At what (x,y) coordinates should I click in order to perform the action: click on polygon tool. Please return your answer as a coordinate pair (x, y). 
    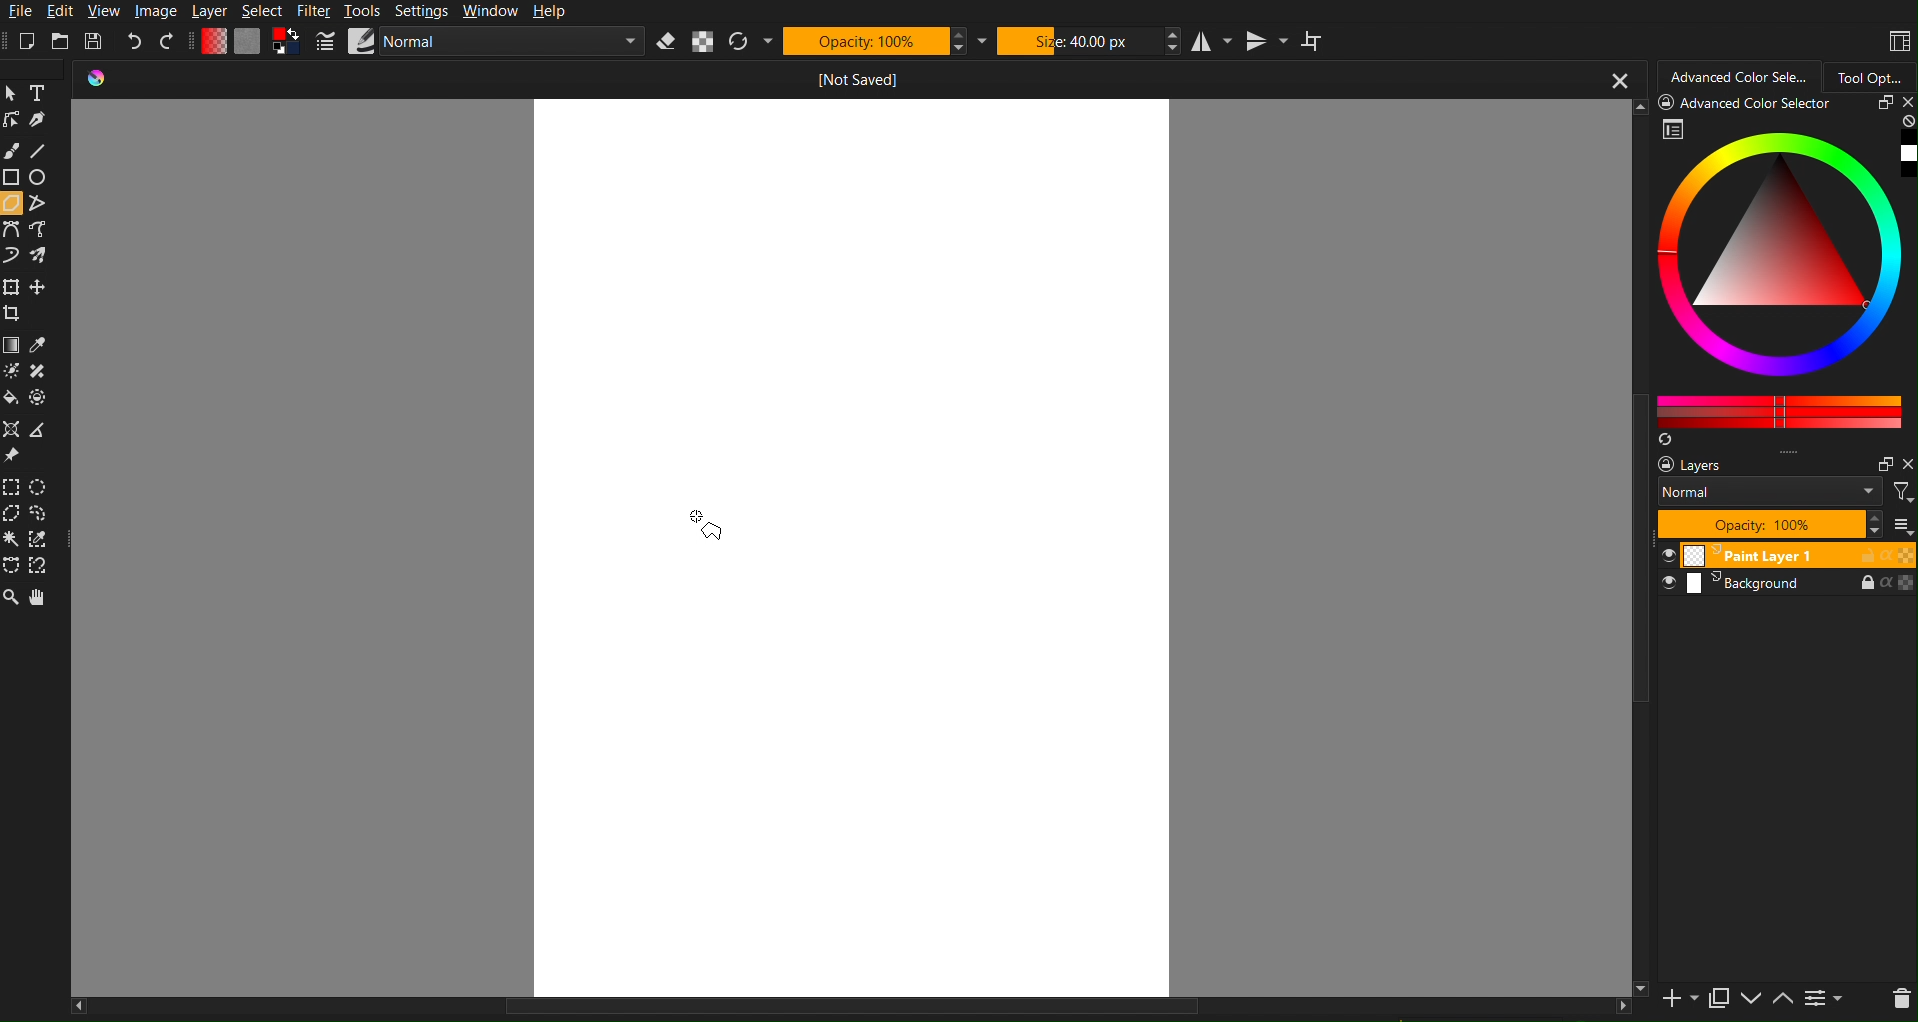
    Looking at the image, I should click on (13, 203).